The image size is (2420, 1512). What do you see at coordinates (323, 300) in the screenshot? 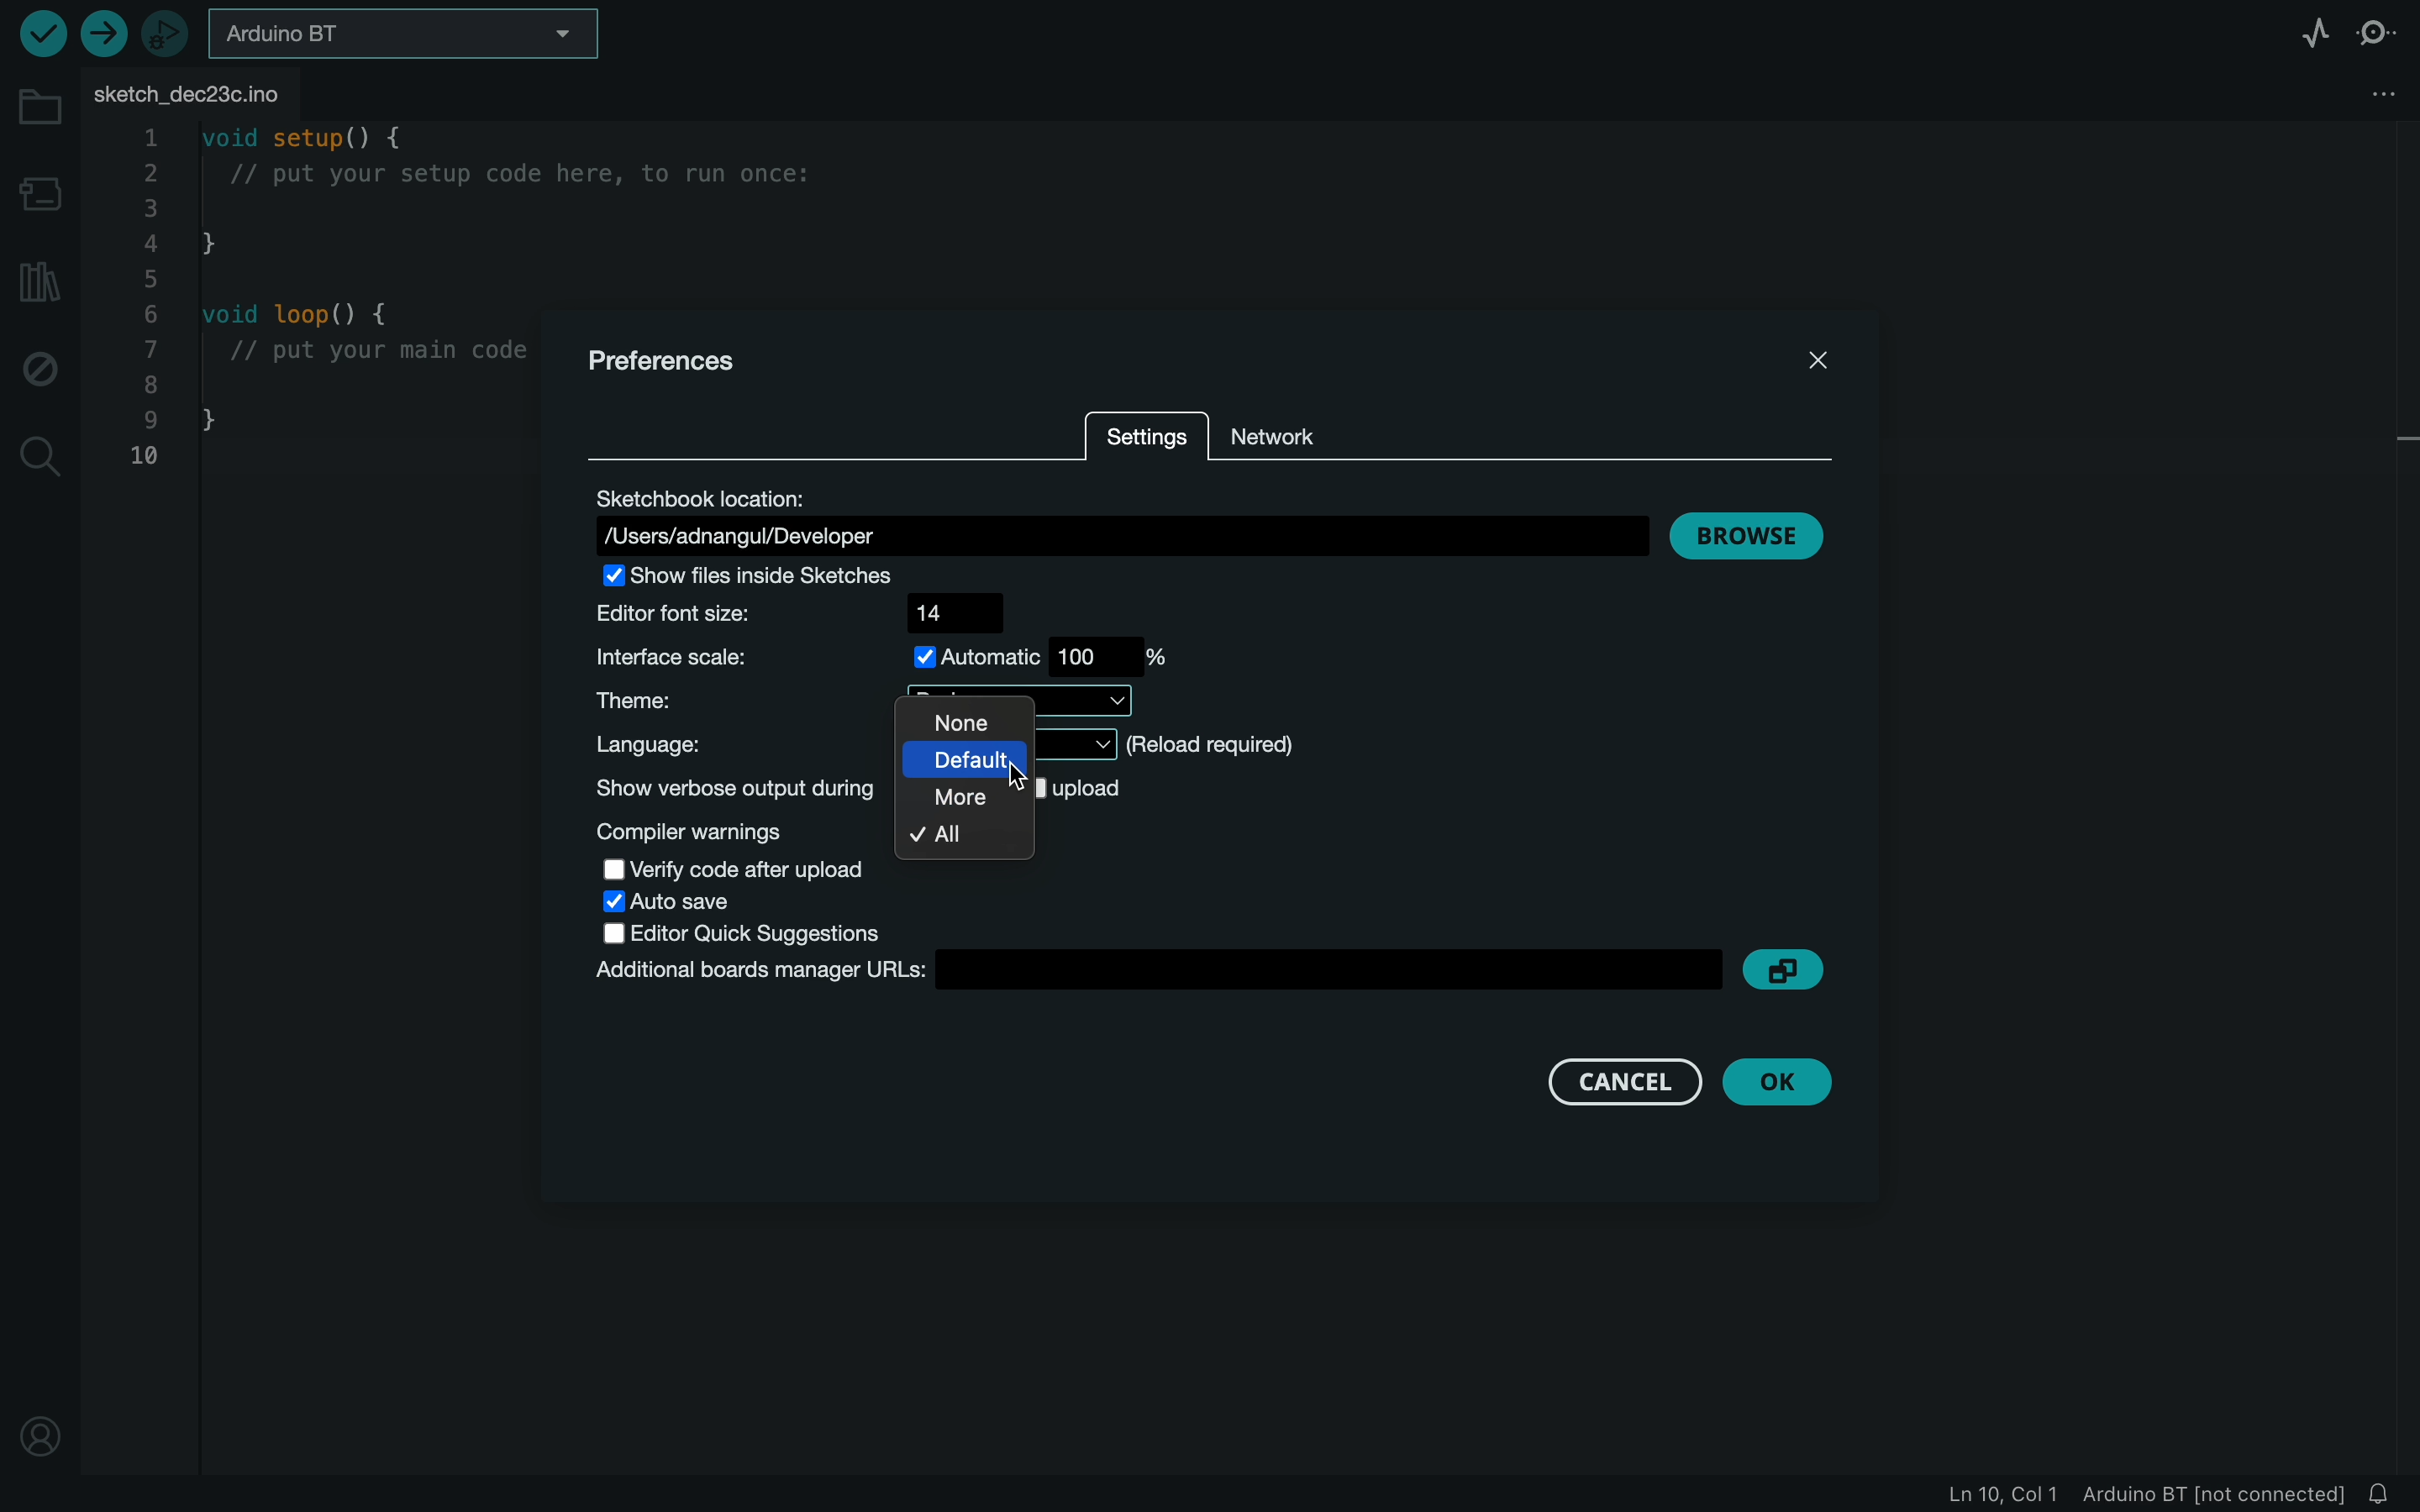
I see `code` at bounding box center [323, 300].